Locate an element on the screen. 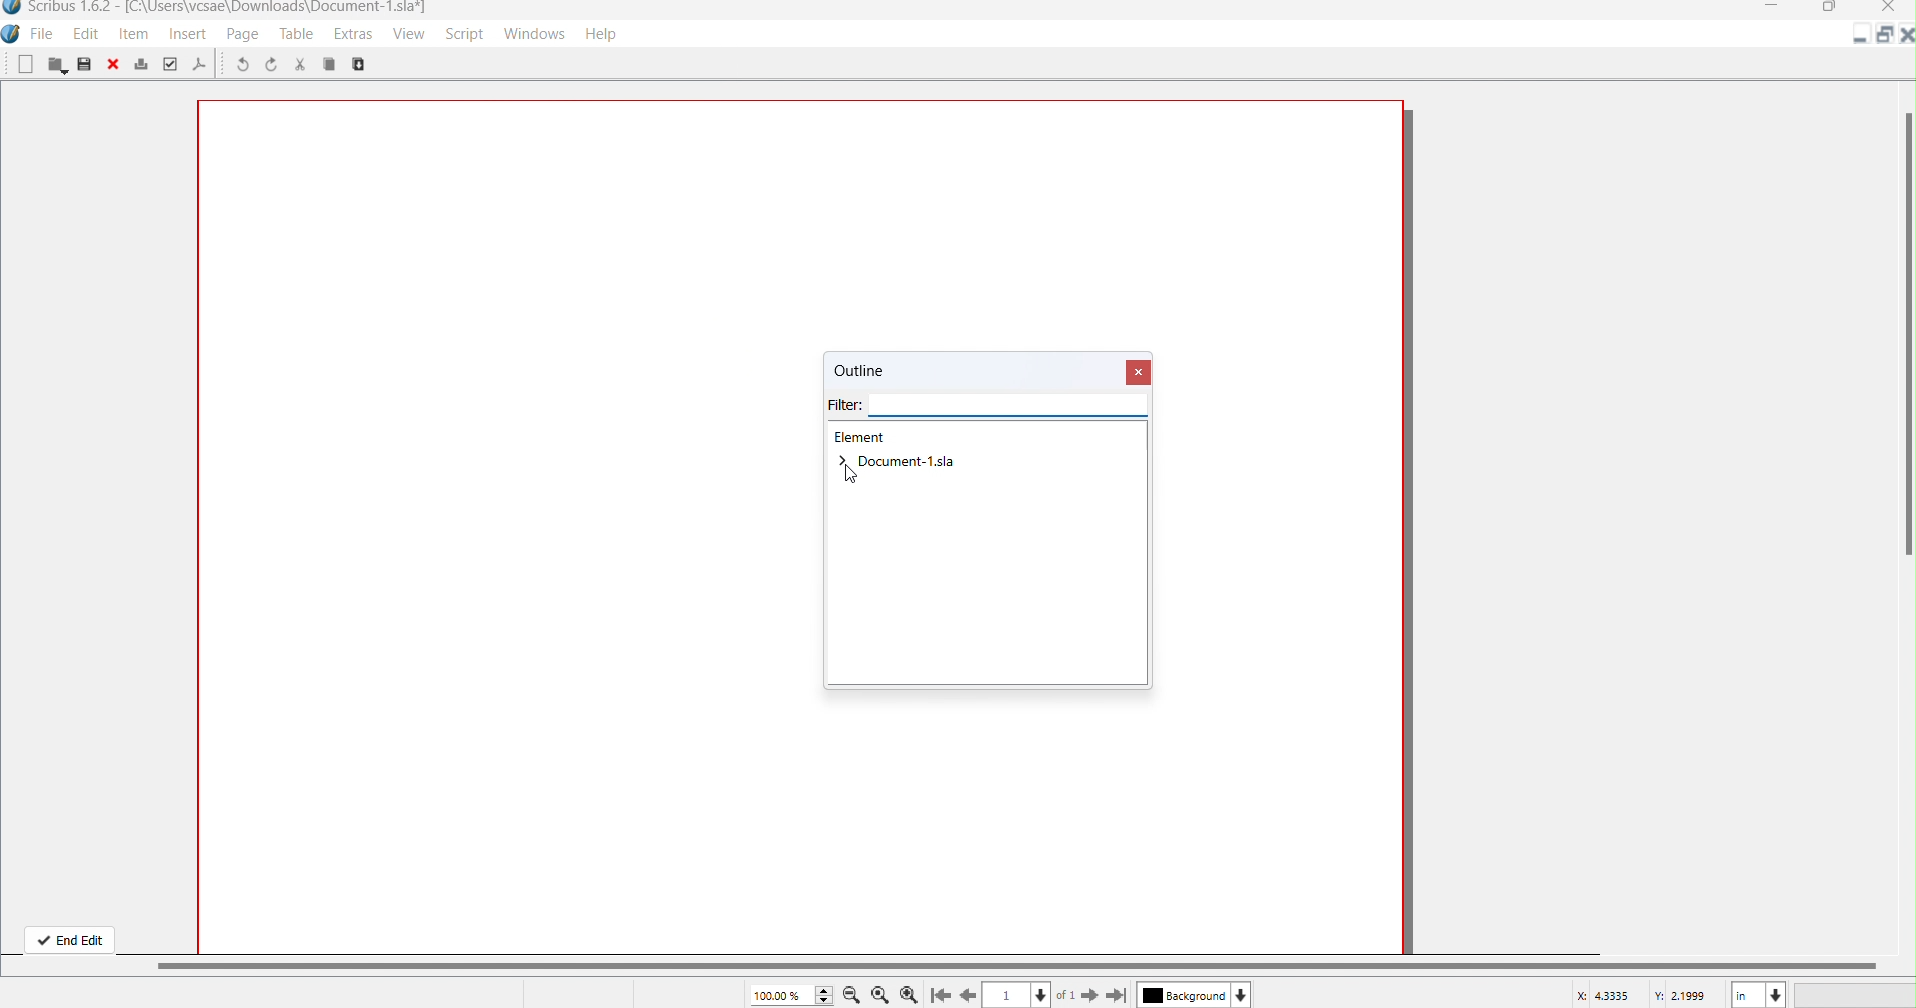  cursor is located at coordinates (857, 478).